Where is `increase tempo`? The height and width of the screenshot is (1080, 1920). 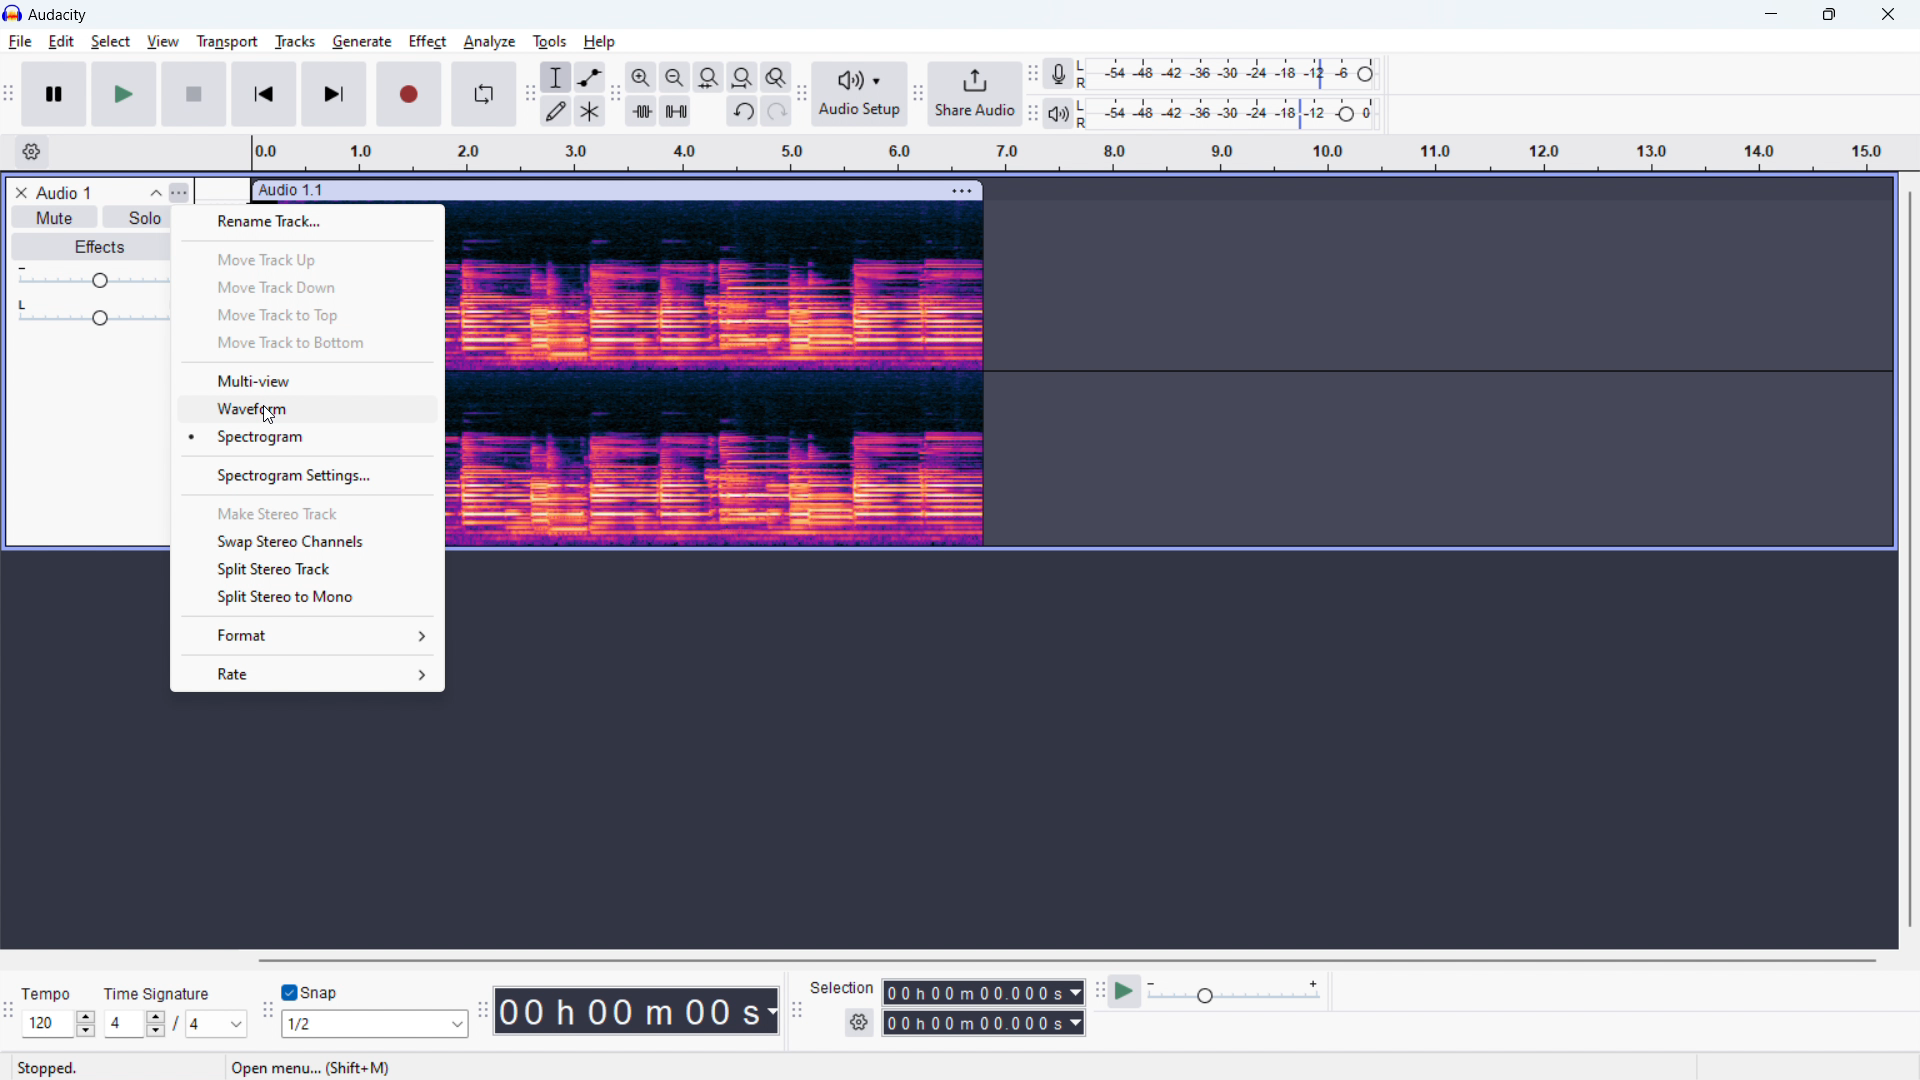
increase tempo is located at coordinates (86, 1015).